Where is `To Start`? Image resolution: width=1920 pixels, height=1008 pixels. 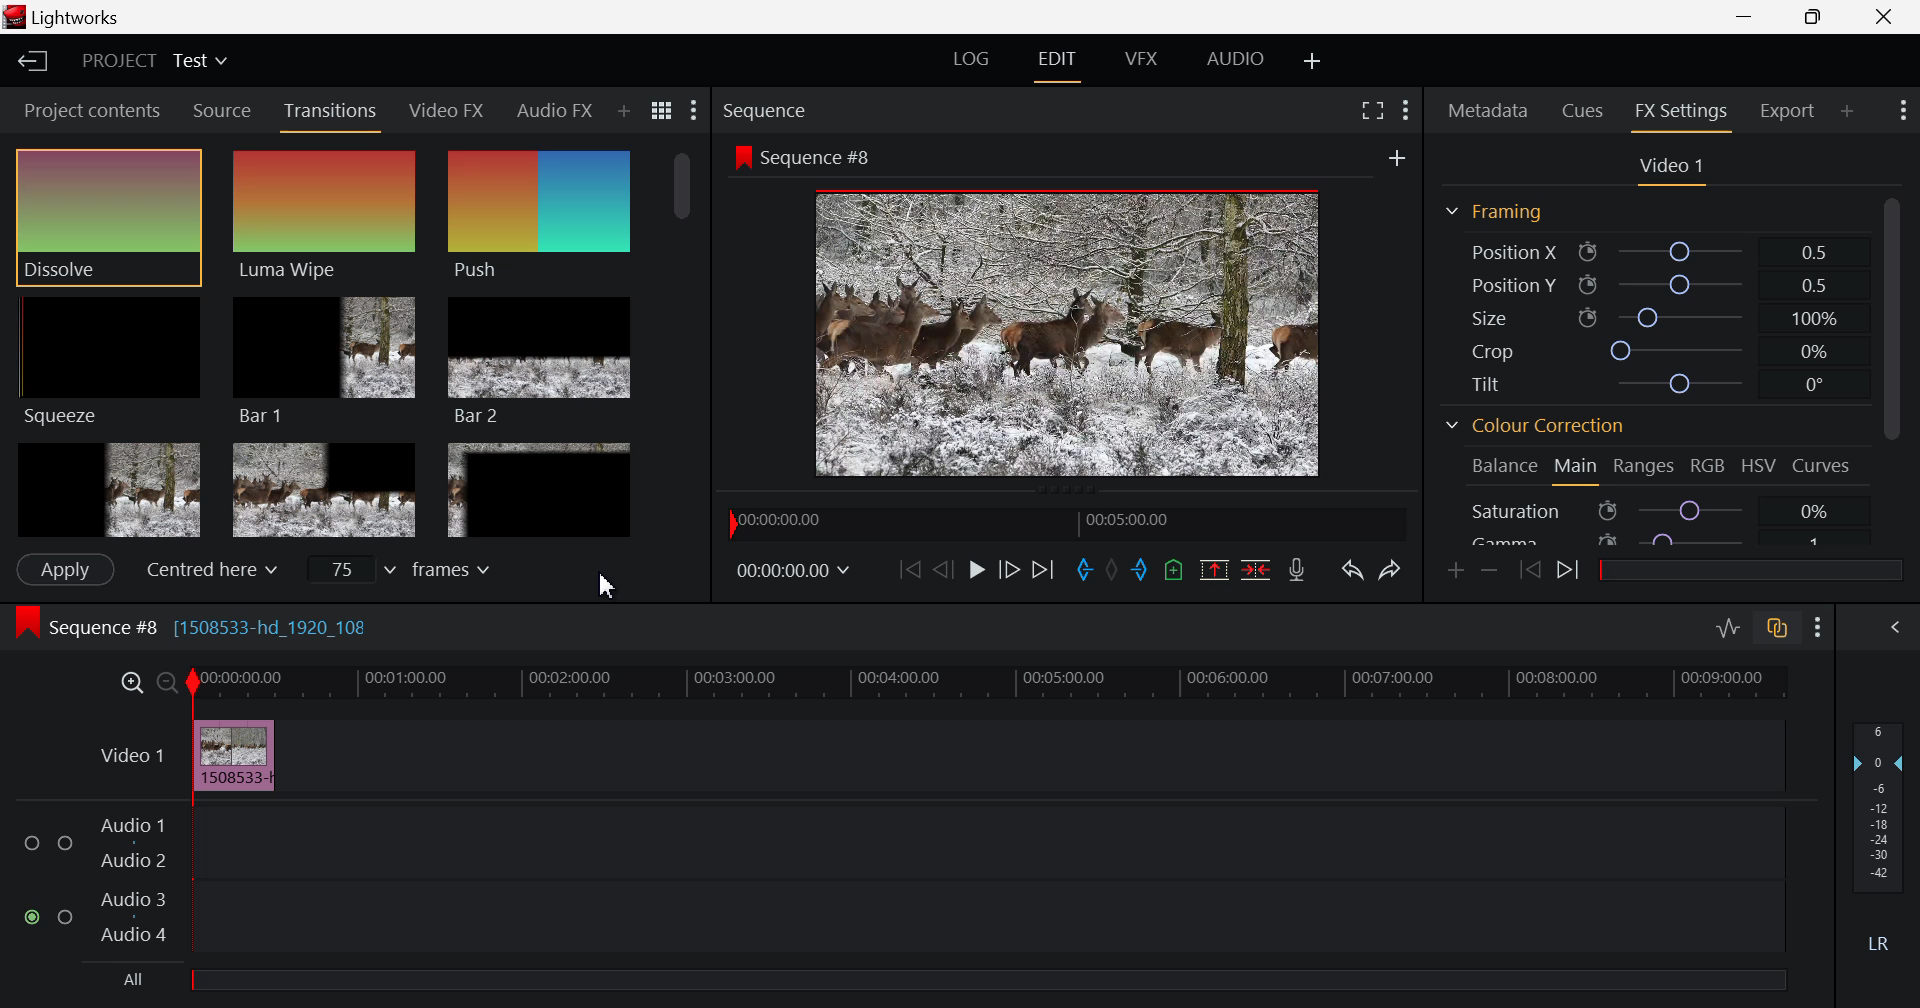 To Start is located at coordinates (907, 570).